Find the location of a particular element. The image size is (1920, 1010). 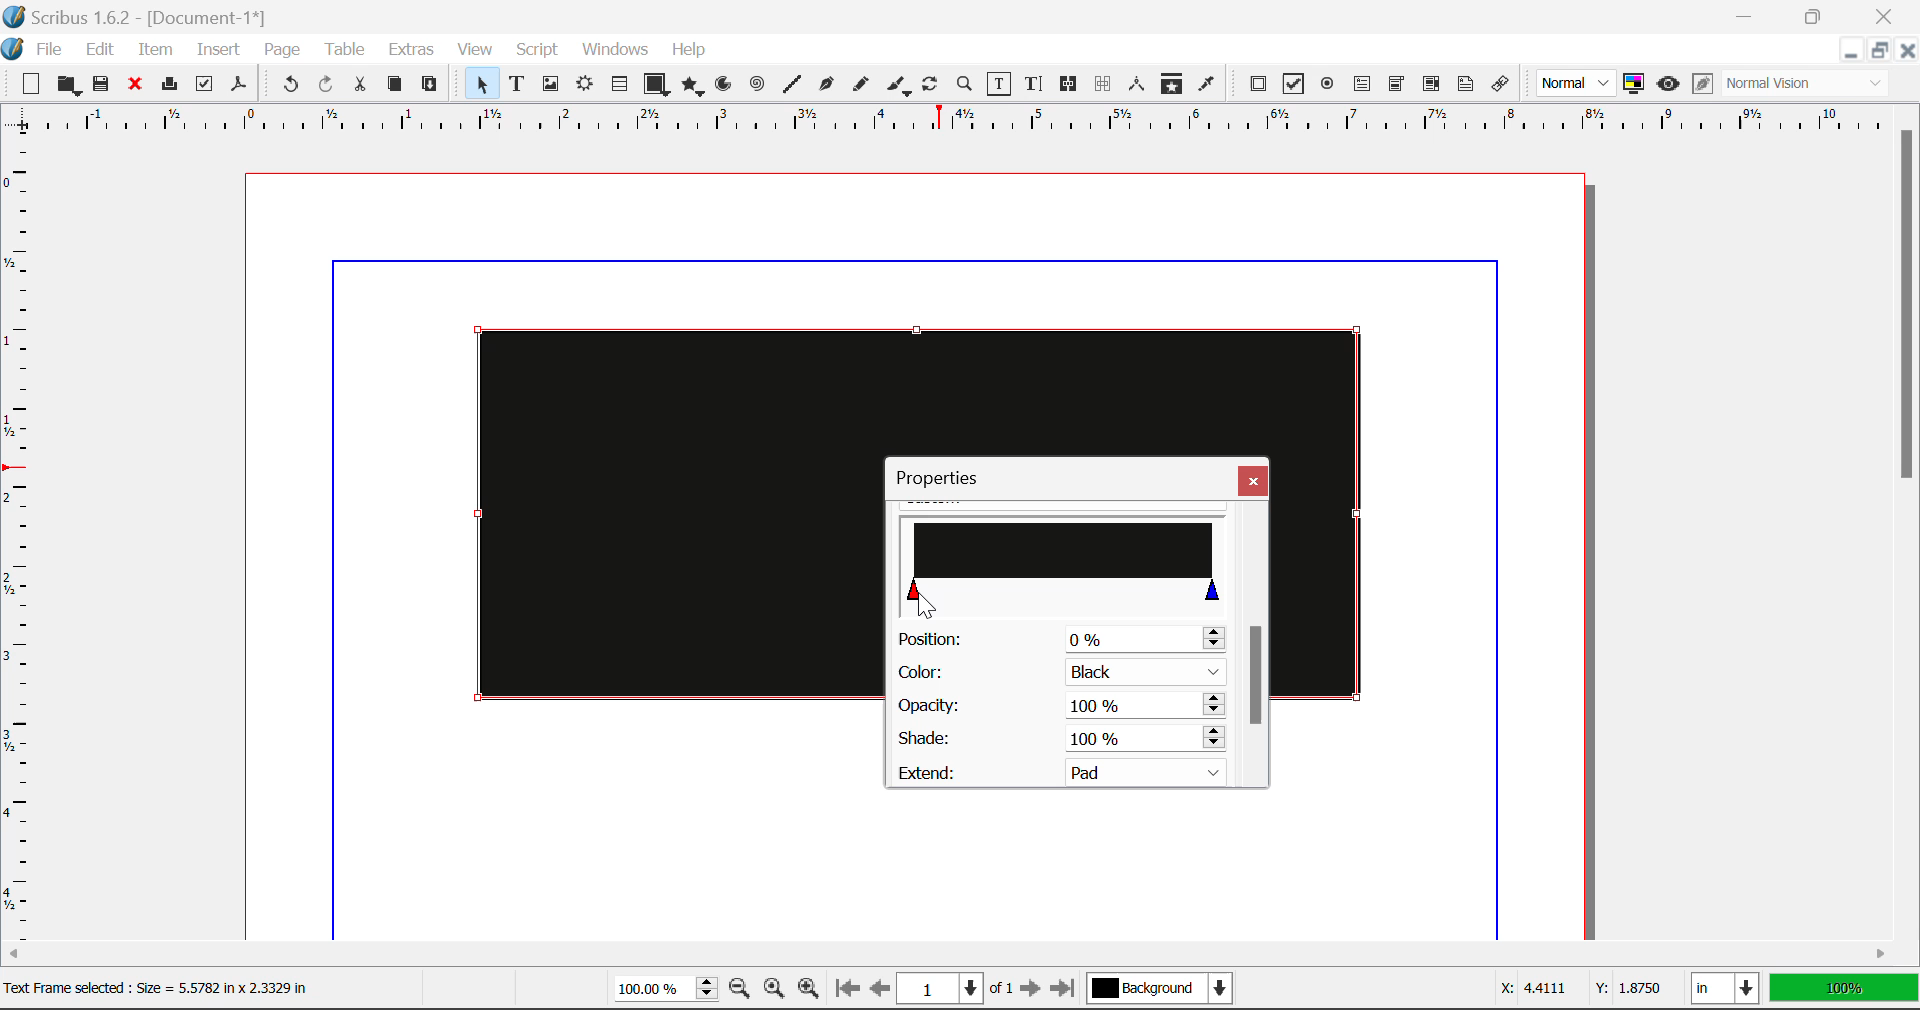

Script is located at coordinates (538, 50).